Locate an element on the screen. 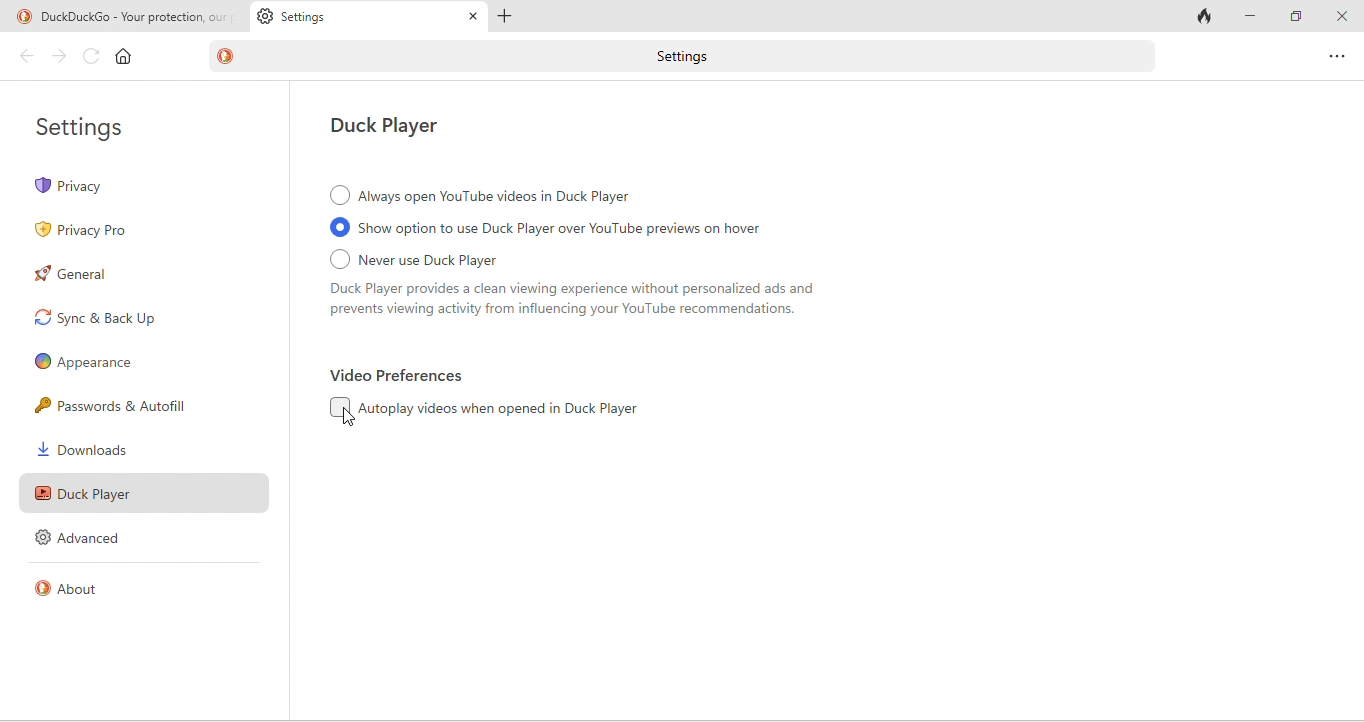 The width and height of the screenshot is (1364, 722). cursor movement is located at coordinates (351, 419).